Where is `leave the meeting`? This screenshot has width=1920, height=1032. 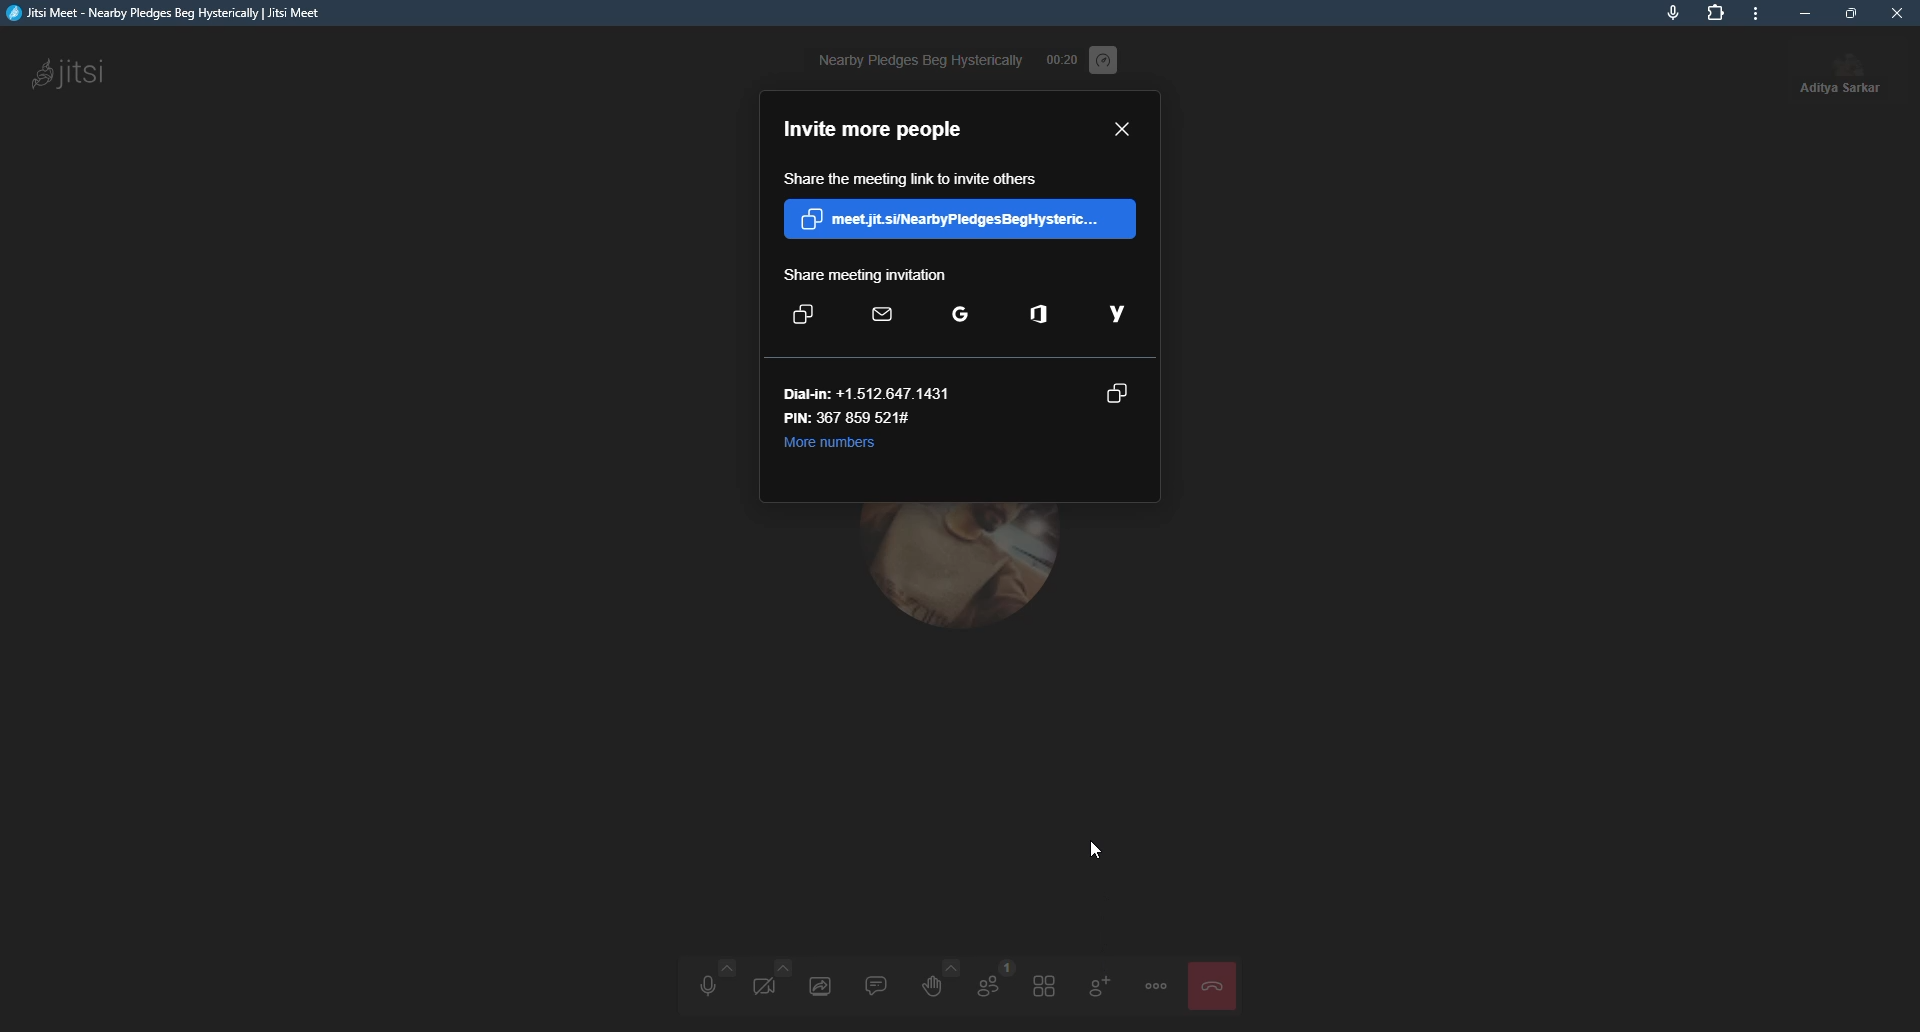 leave the meeting is located at coordinates (1213, 986).